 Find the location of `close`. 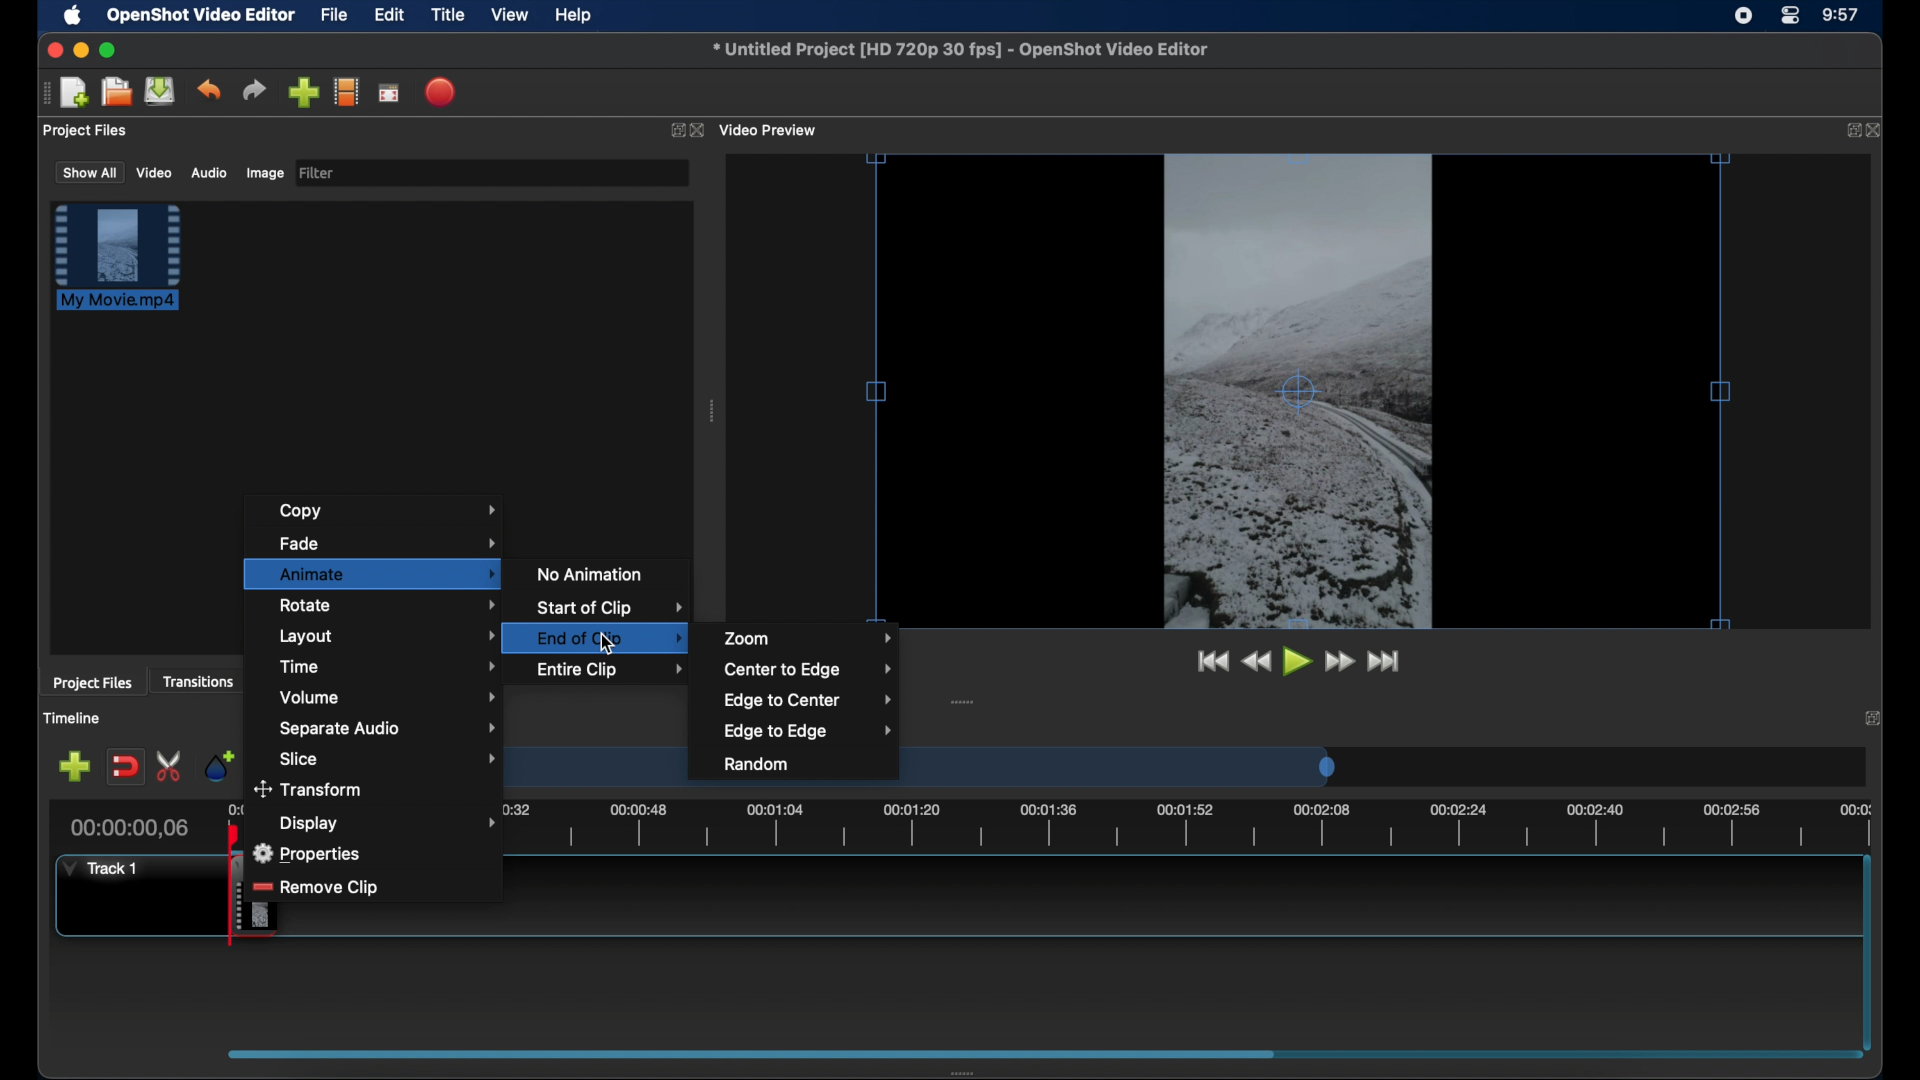

close is located at coordinates (700, 131).